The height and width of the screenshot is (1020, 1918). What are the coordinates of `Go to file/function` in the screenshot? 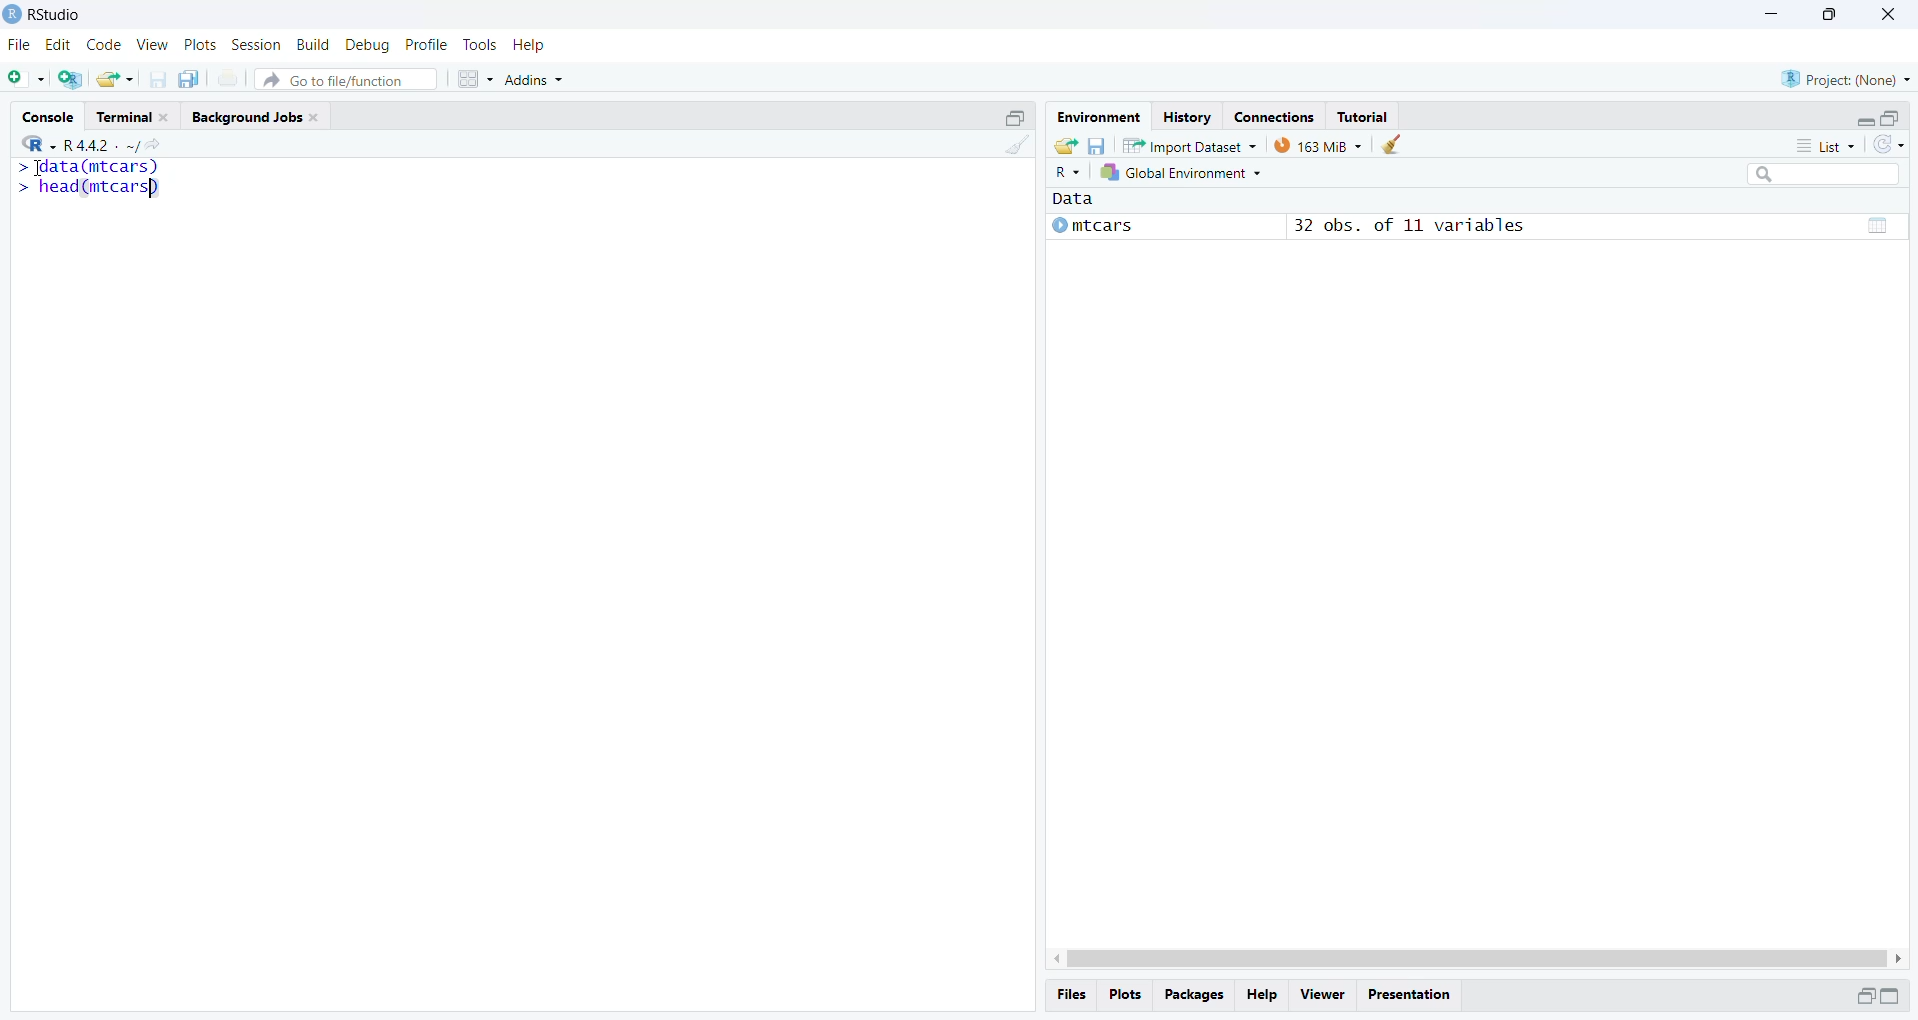 It's located at (344, 80).